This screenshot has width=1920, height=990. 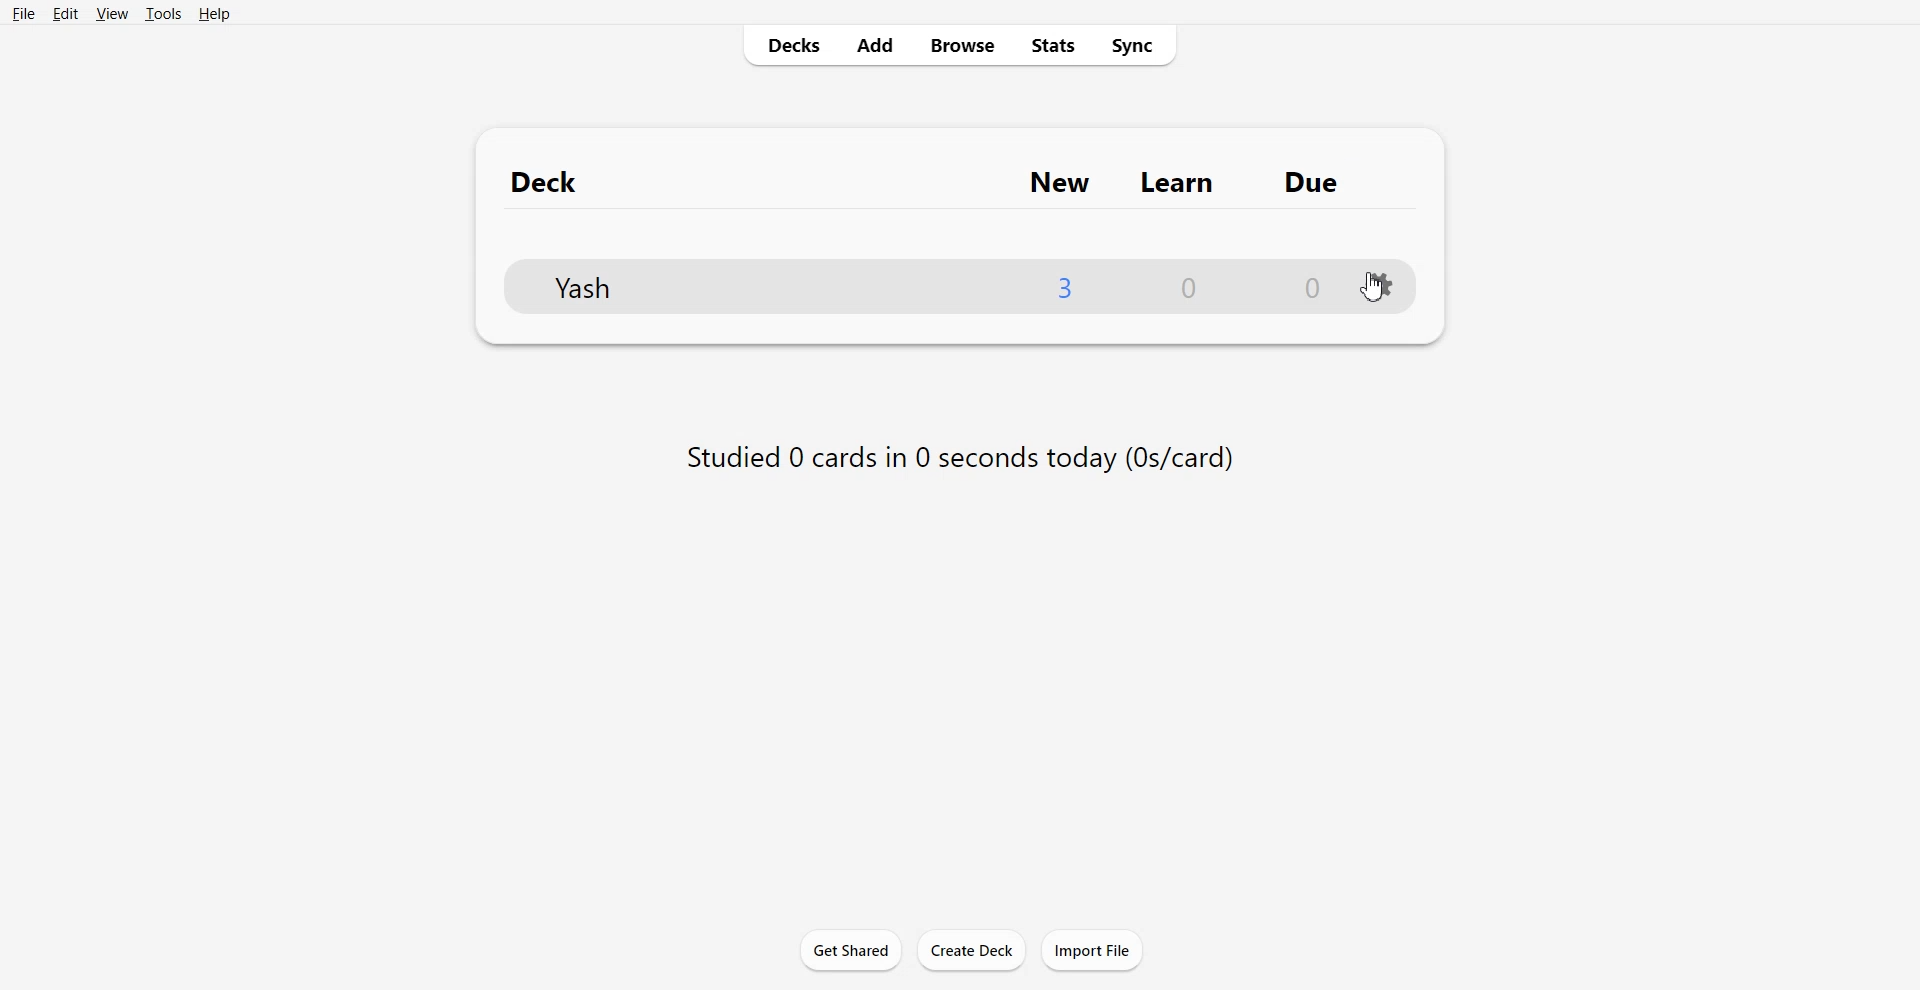 What do you see at coordinates (876, 45) in the screenshot?
I see `Add` at bounding box center [876, 45].